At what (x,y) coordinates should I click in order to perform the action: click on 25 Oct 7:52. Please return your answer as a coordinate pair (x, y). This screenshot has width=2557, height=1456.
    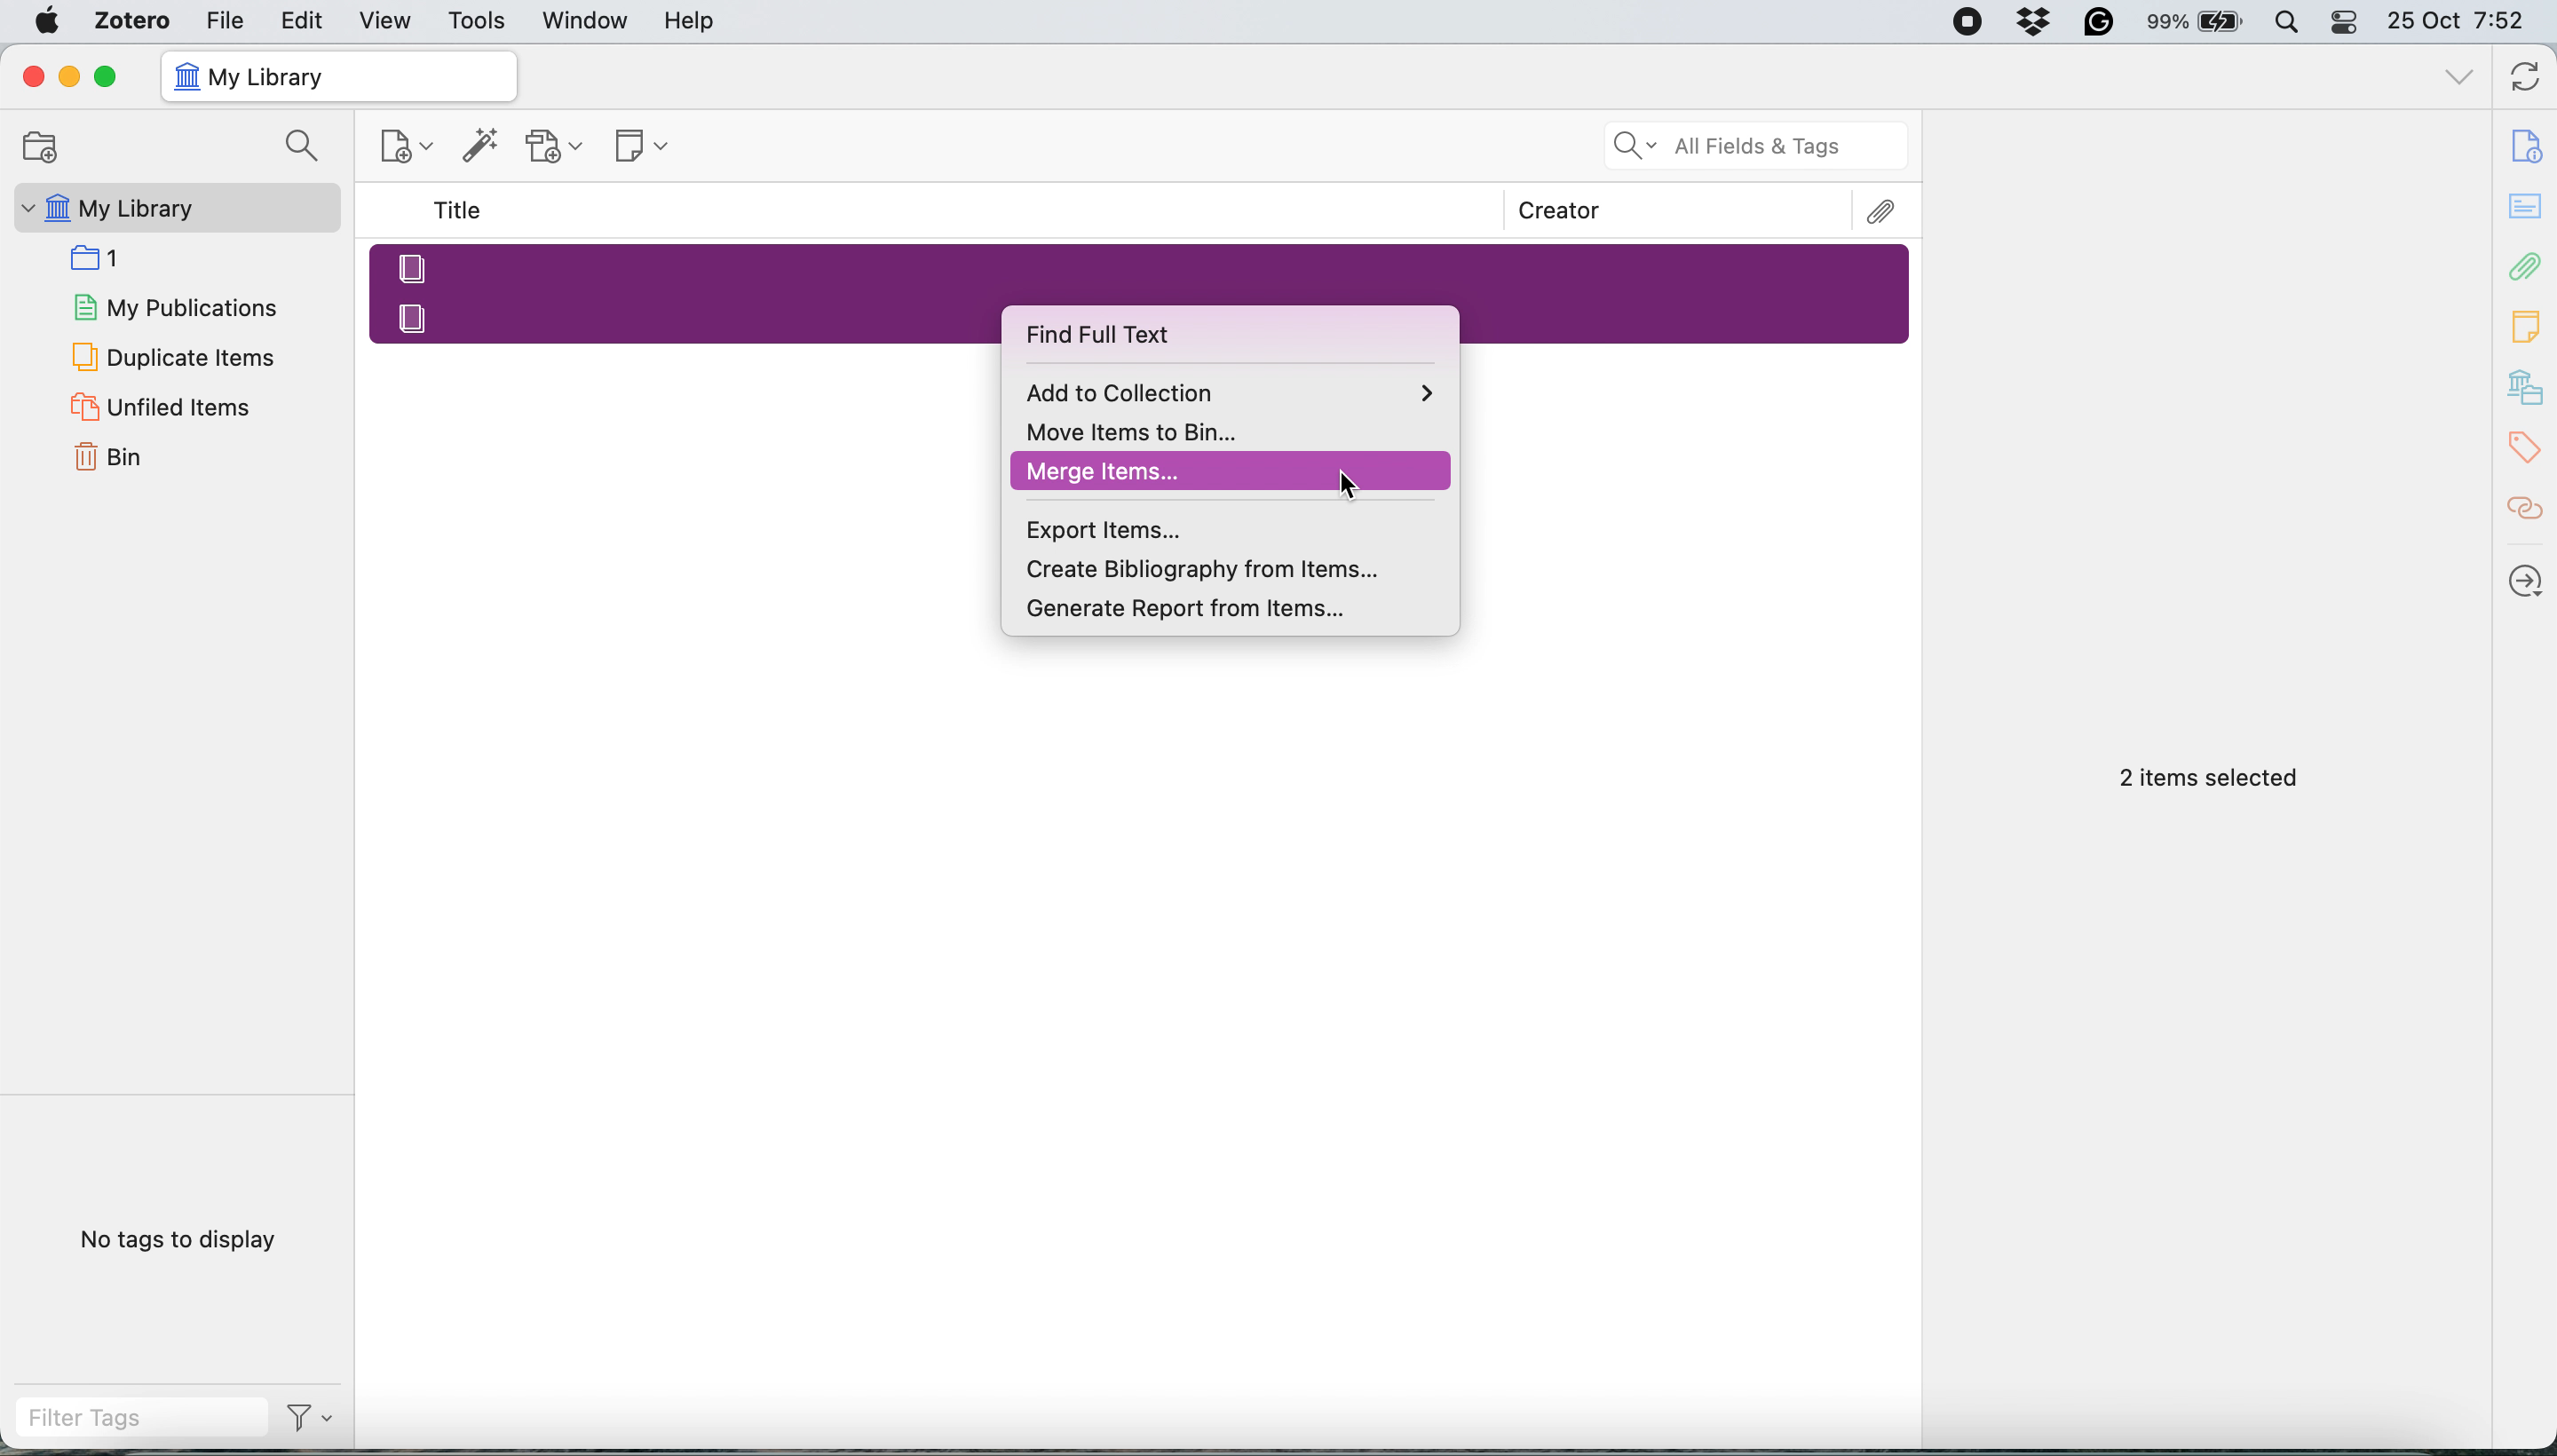
    Looking at the image, I should click on (2466, 23).